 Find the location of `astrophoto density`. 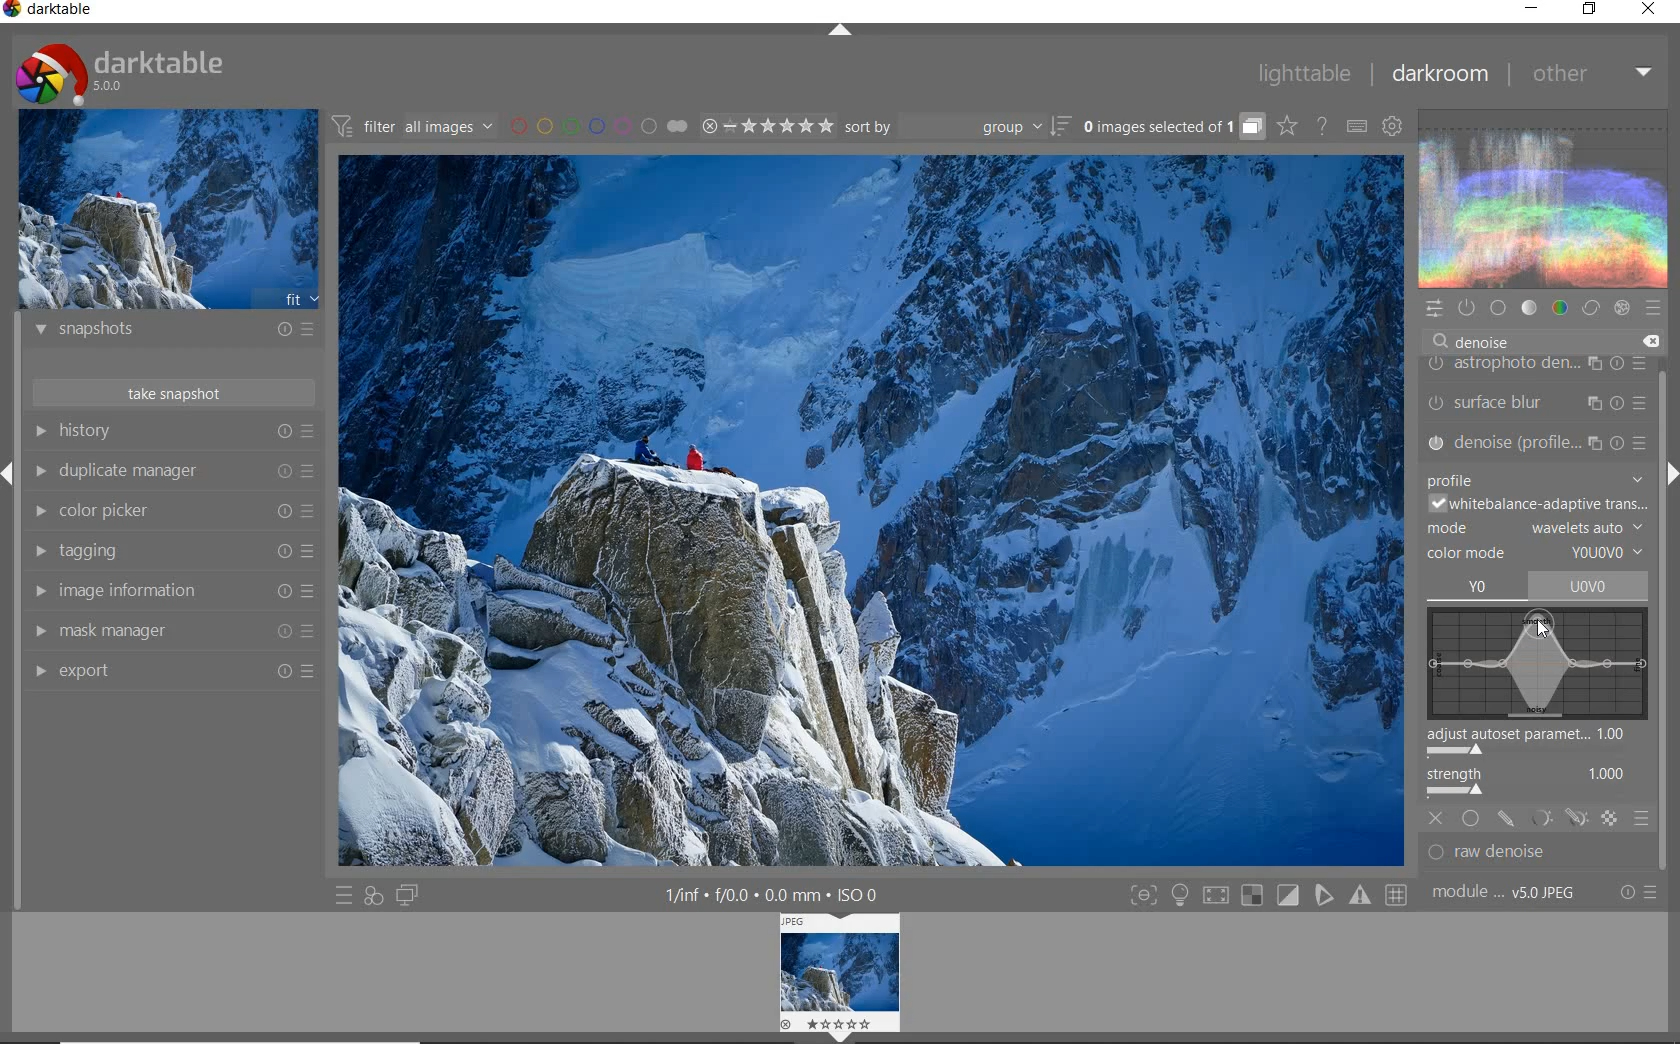

astrophoto density is located at coordinates (1537, 367).